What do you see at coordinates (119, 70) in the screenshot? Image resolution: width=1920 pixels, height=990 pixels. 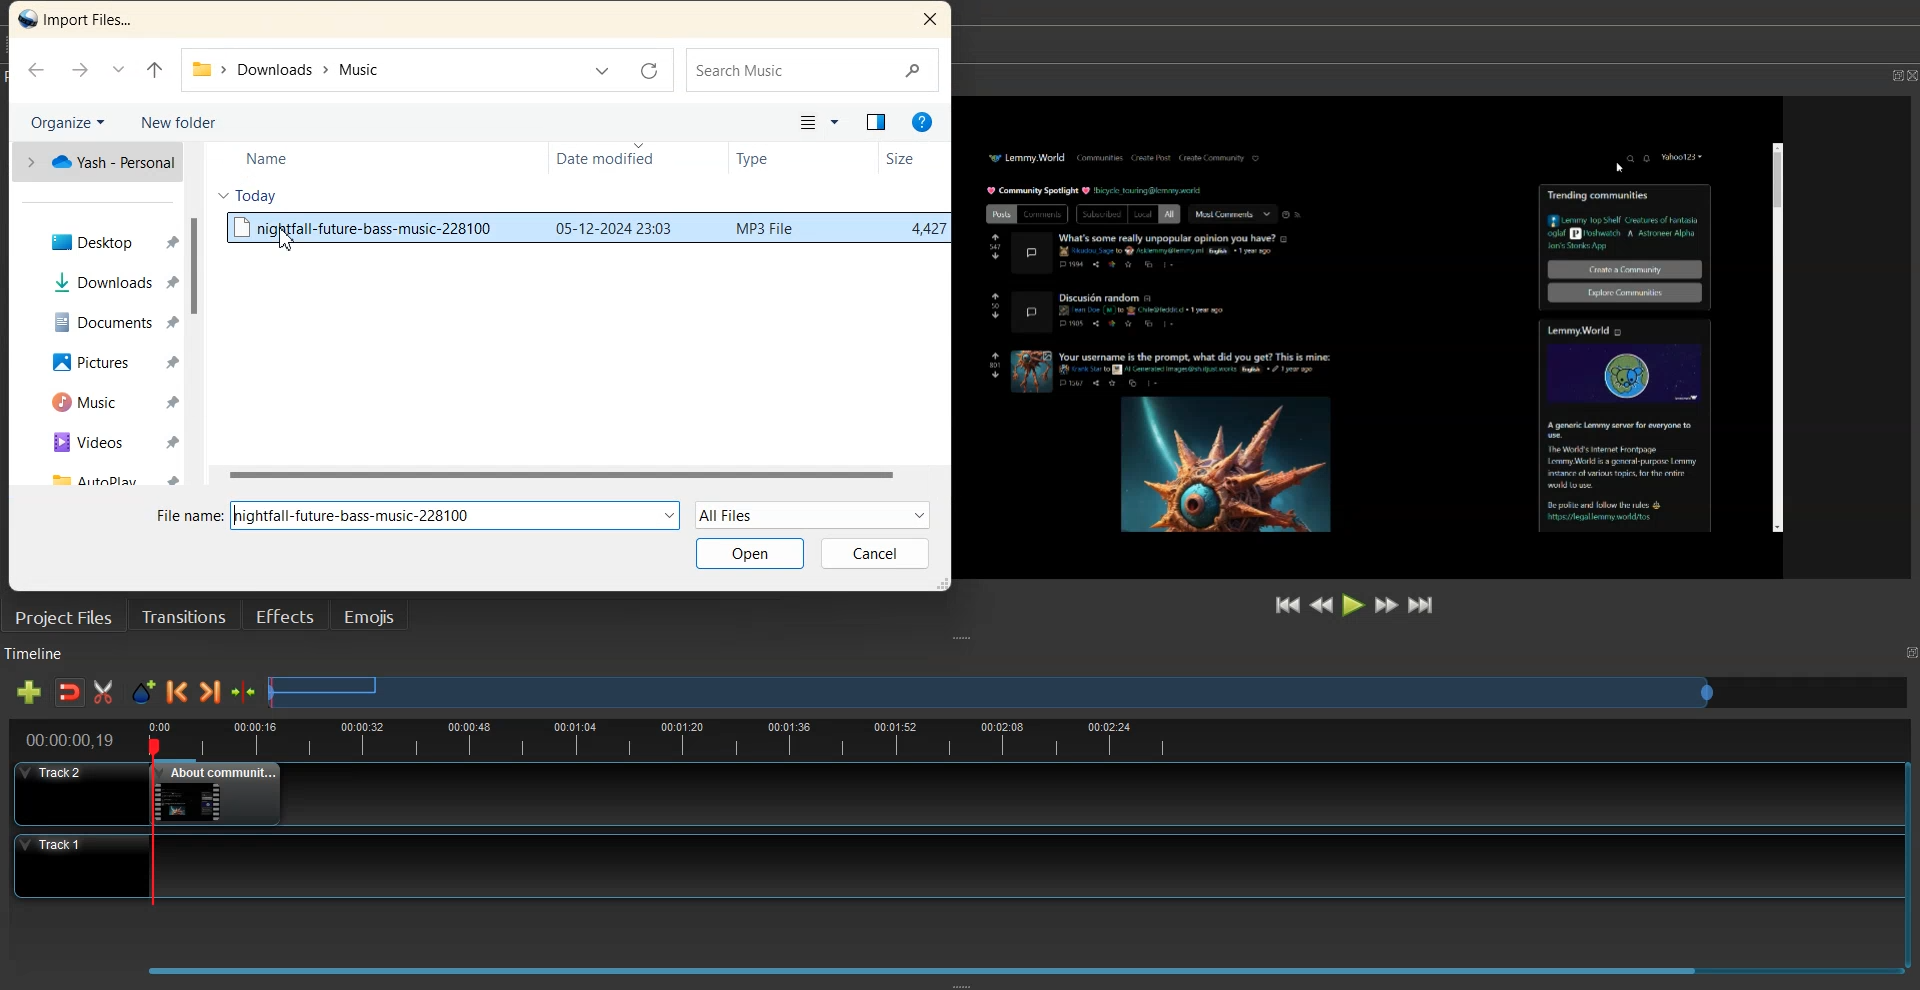 I see `Recent Location` at bounding box center [119, 70].